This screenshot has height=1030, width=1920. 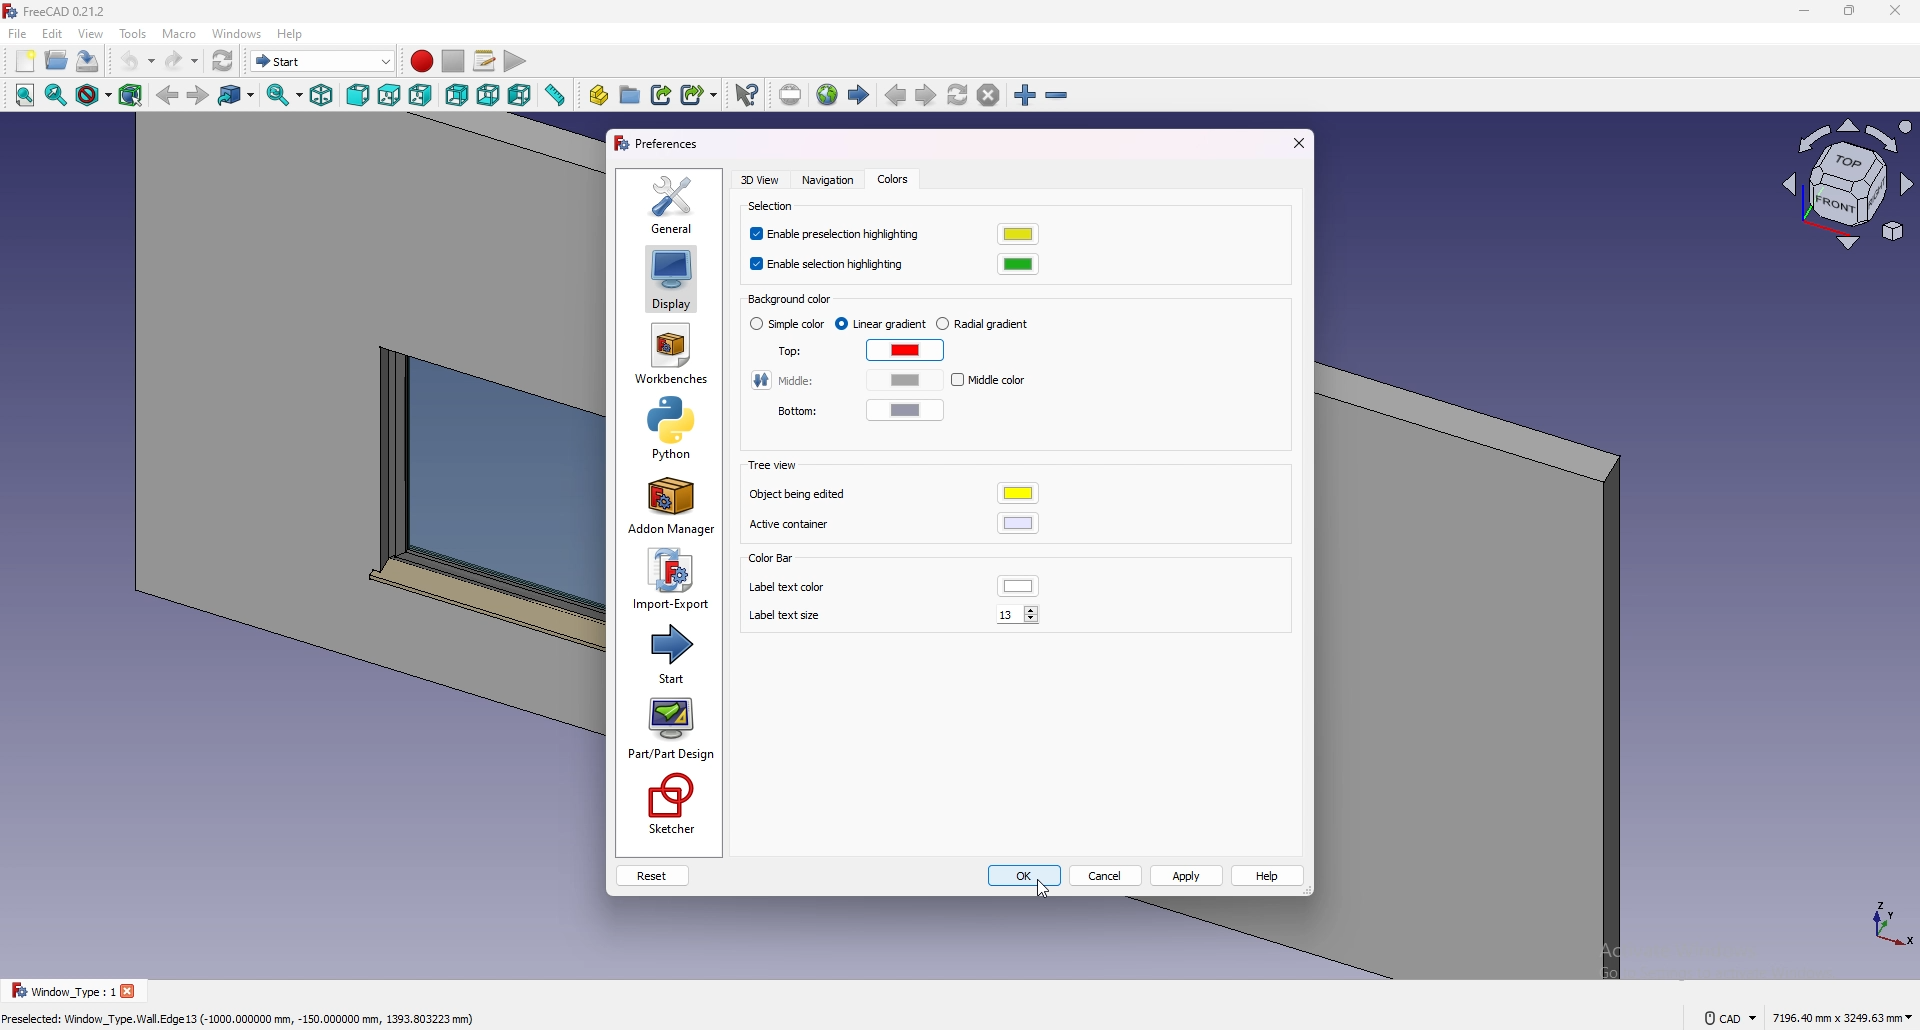 What do you see at coordinates (926, 97) in the screenshot?
I see `next page` at bounding box center [926, 97].